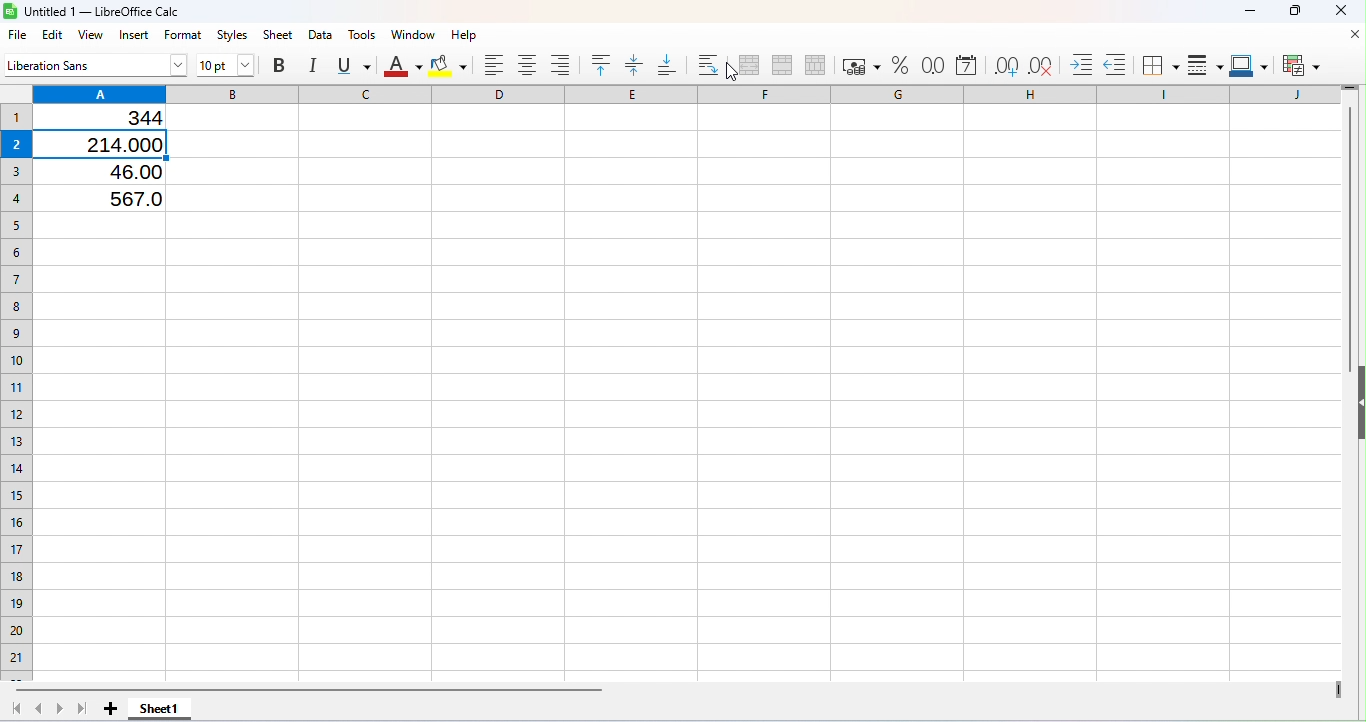 The width and height of the screenshot is (1366, 722). What do you see at coordinates (531, 66) in the screenshot?
I see `Align center` at bounding box center [531, 66].